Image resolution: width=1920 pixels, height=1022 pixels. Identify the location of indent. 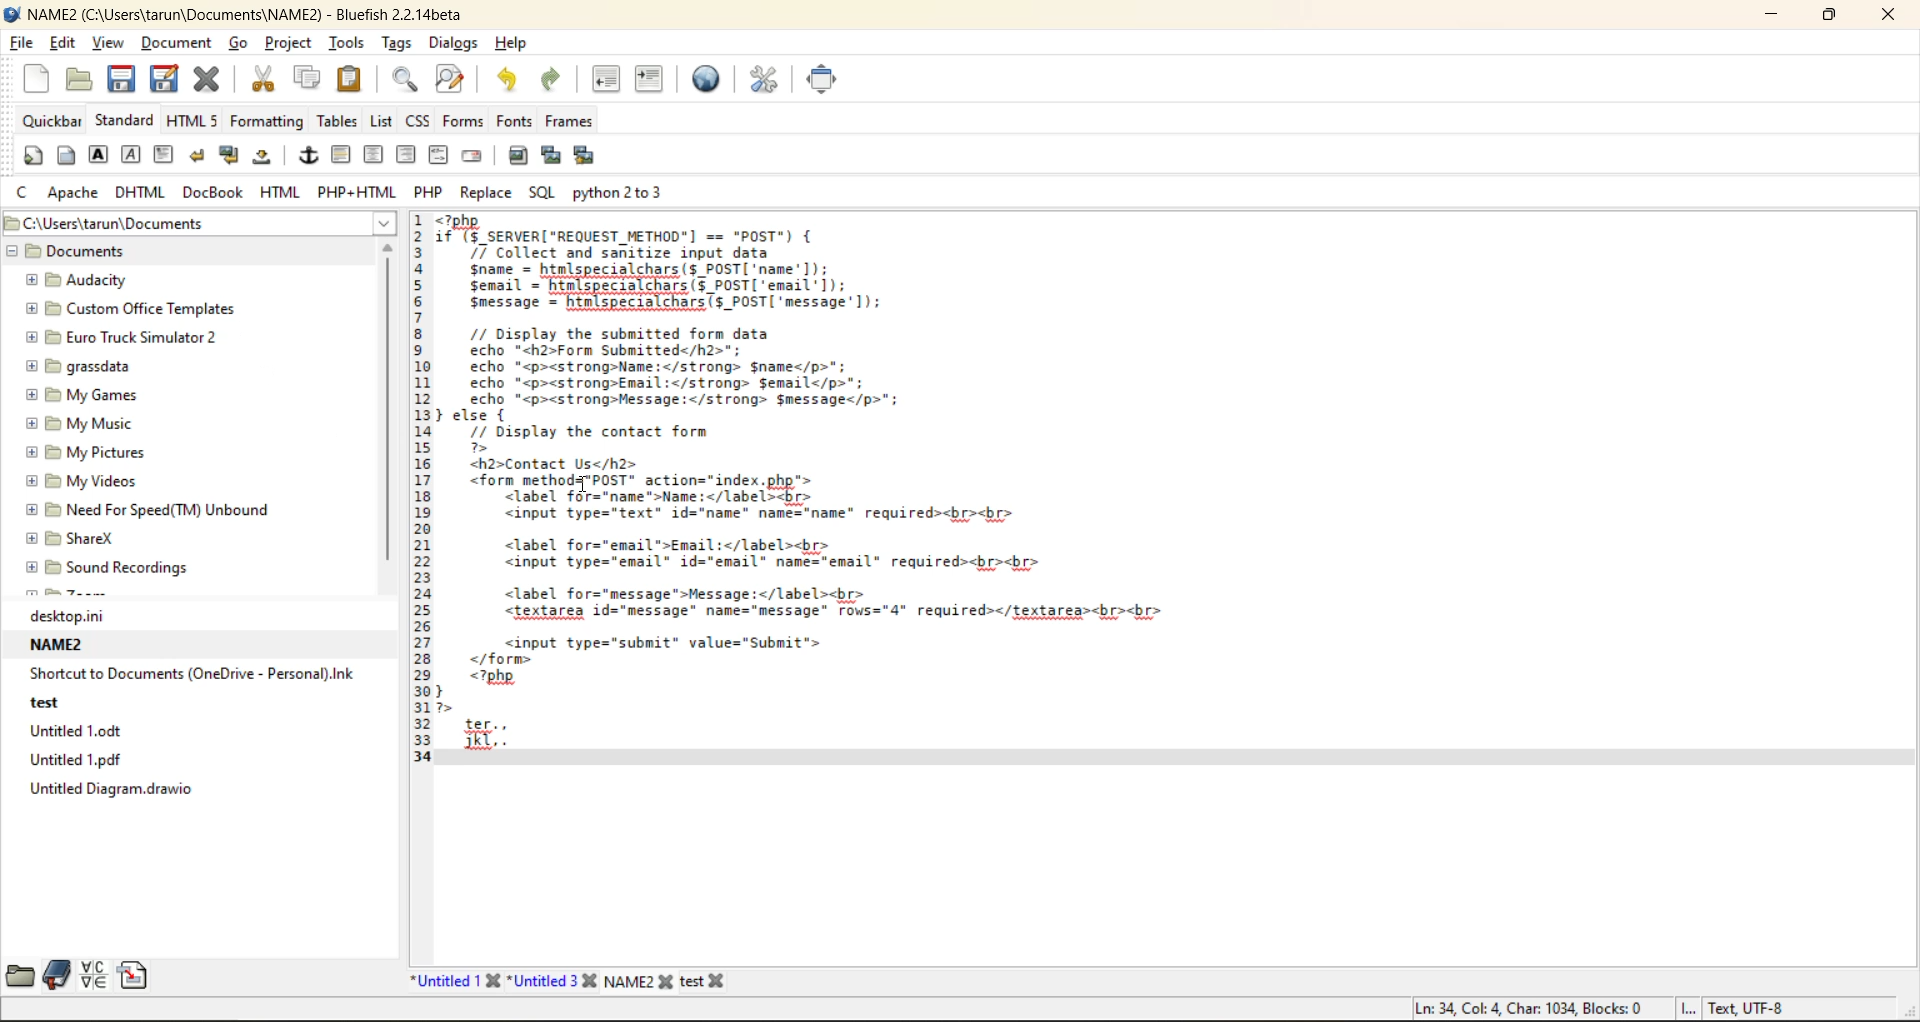
(648, 77).